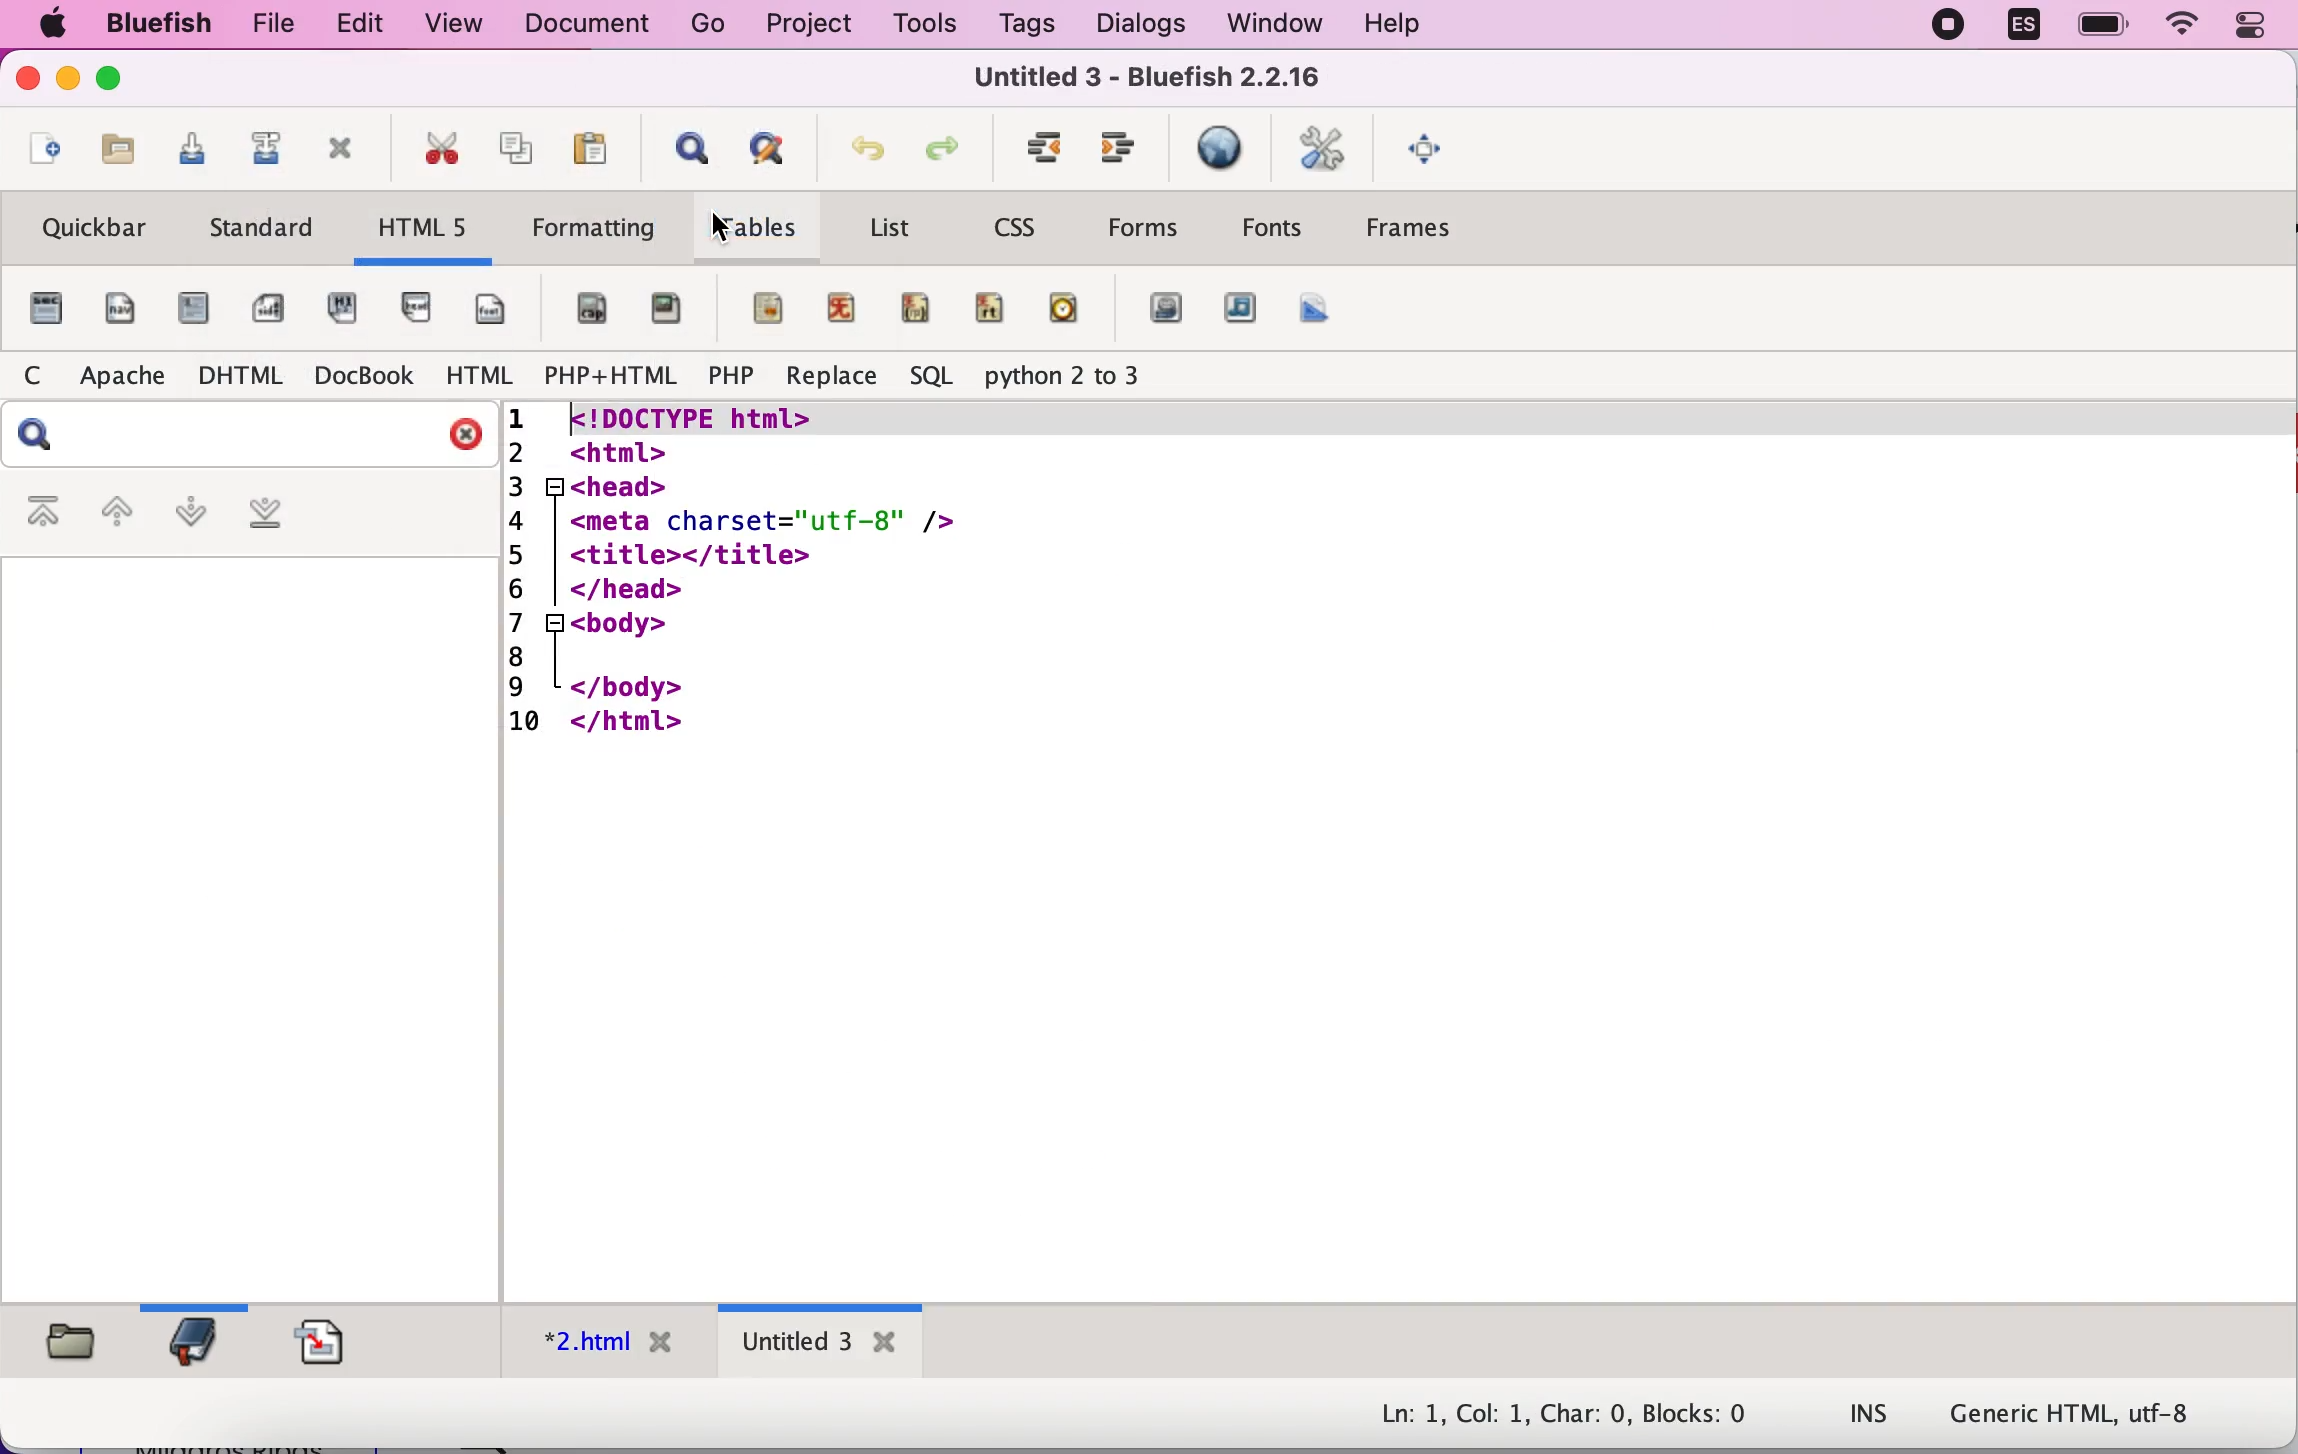  Describe the element at coordinates (256, 232) in the screenshot. I see `standard` at that location.